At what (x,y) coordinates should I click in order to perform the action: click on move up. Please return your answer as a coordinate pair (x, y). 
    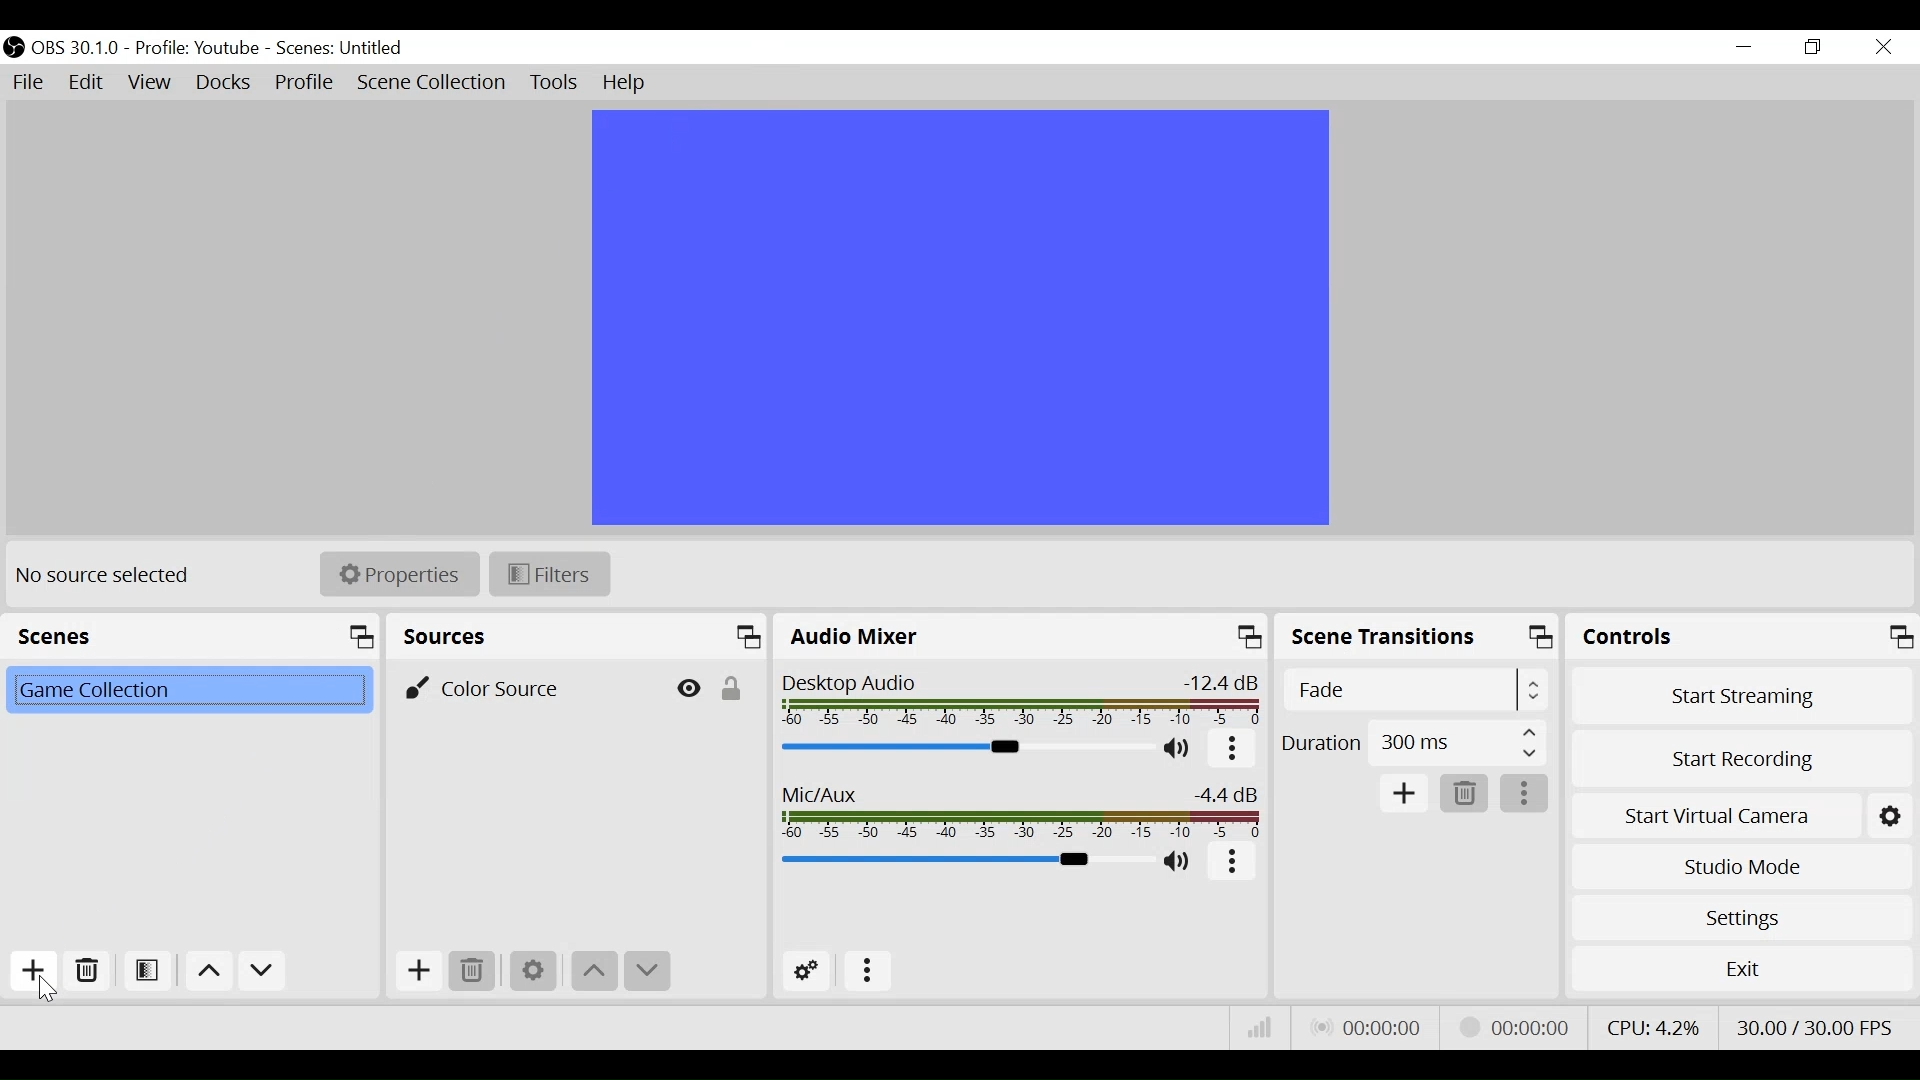
    Looking at the image, I should click on (206, 971).